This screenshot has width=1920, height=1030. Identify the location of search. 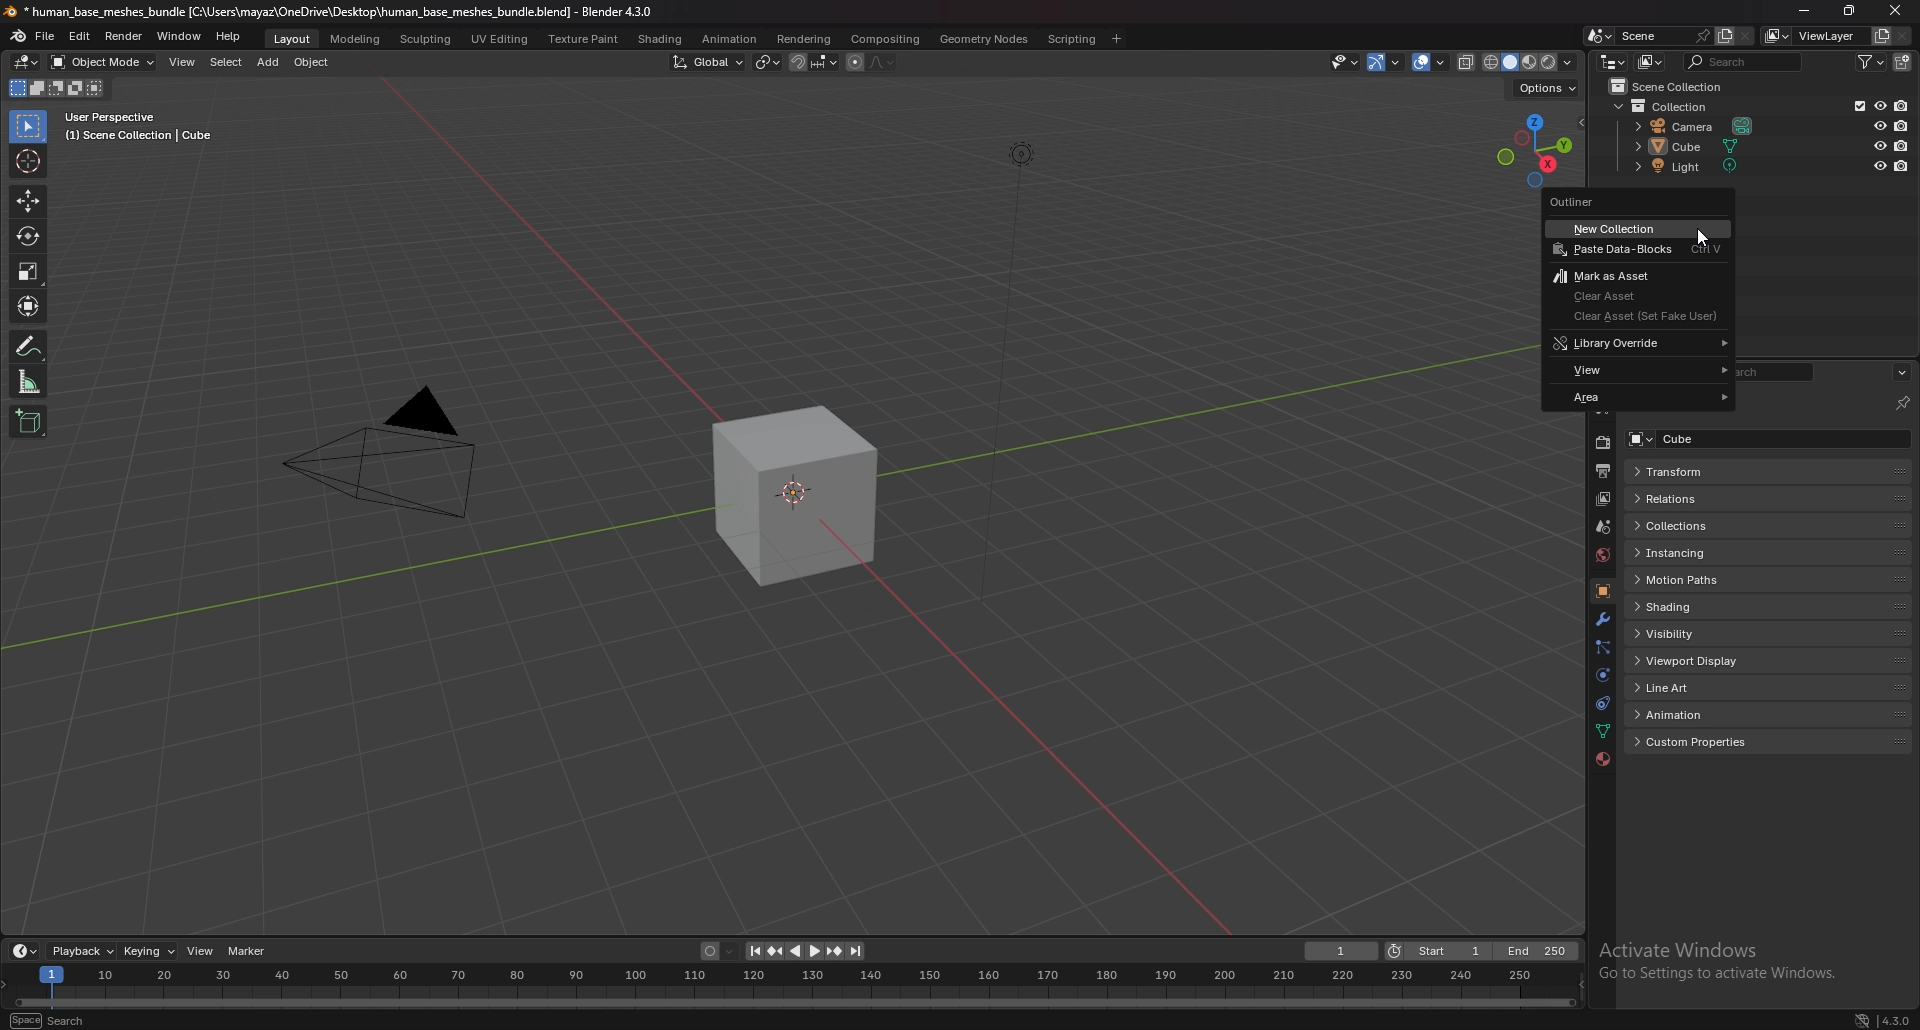
(1776, 374).